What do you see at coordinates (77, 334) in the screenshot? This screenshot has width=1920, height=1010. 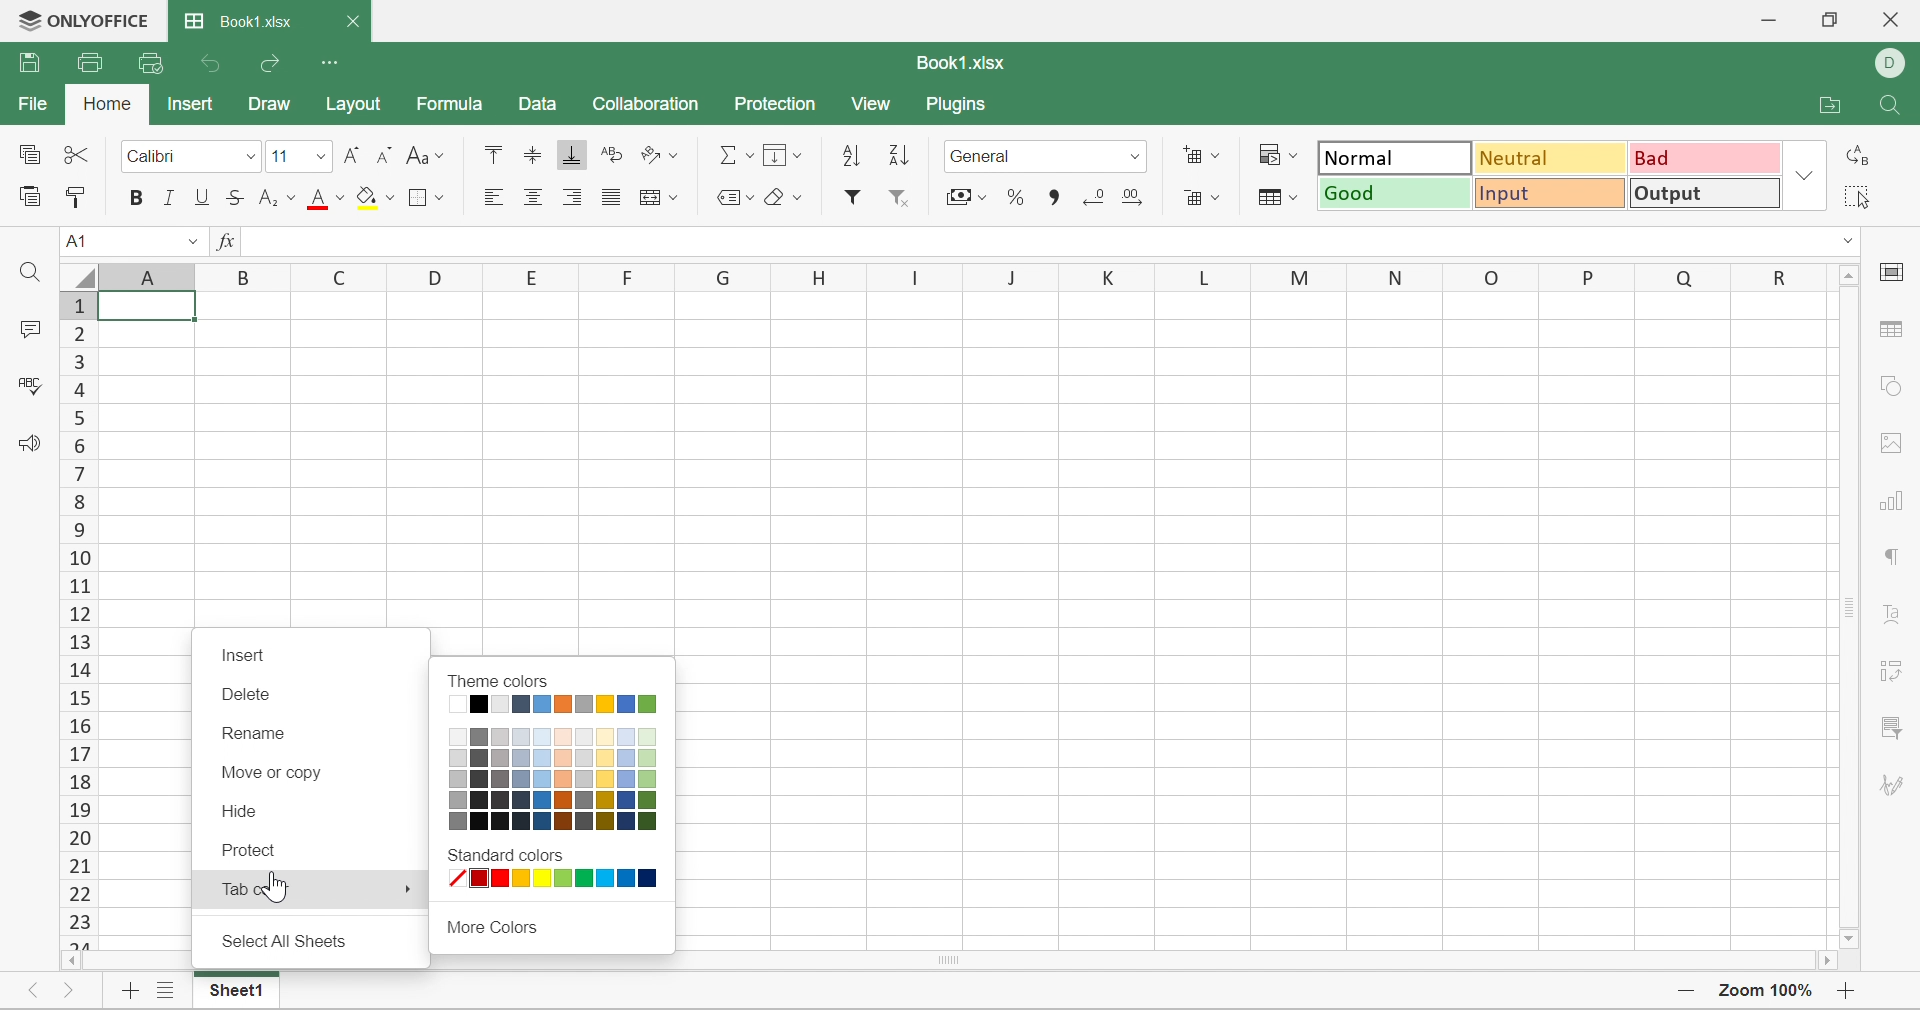 I see `2` at bounding box center [77, 334].